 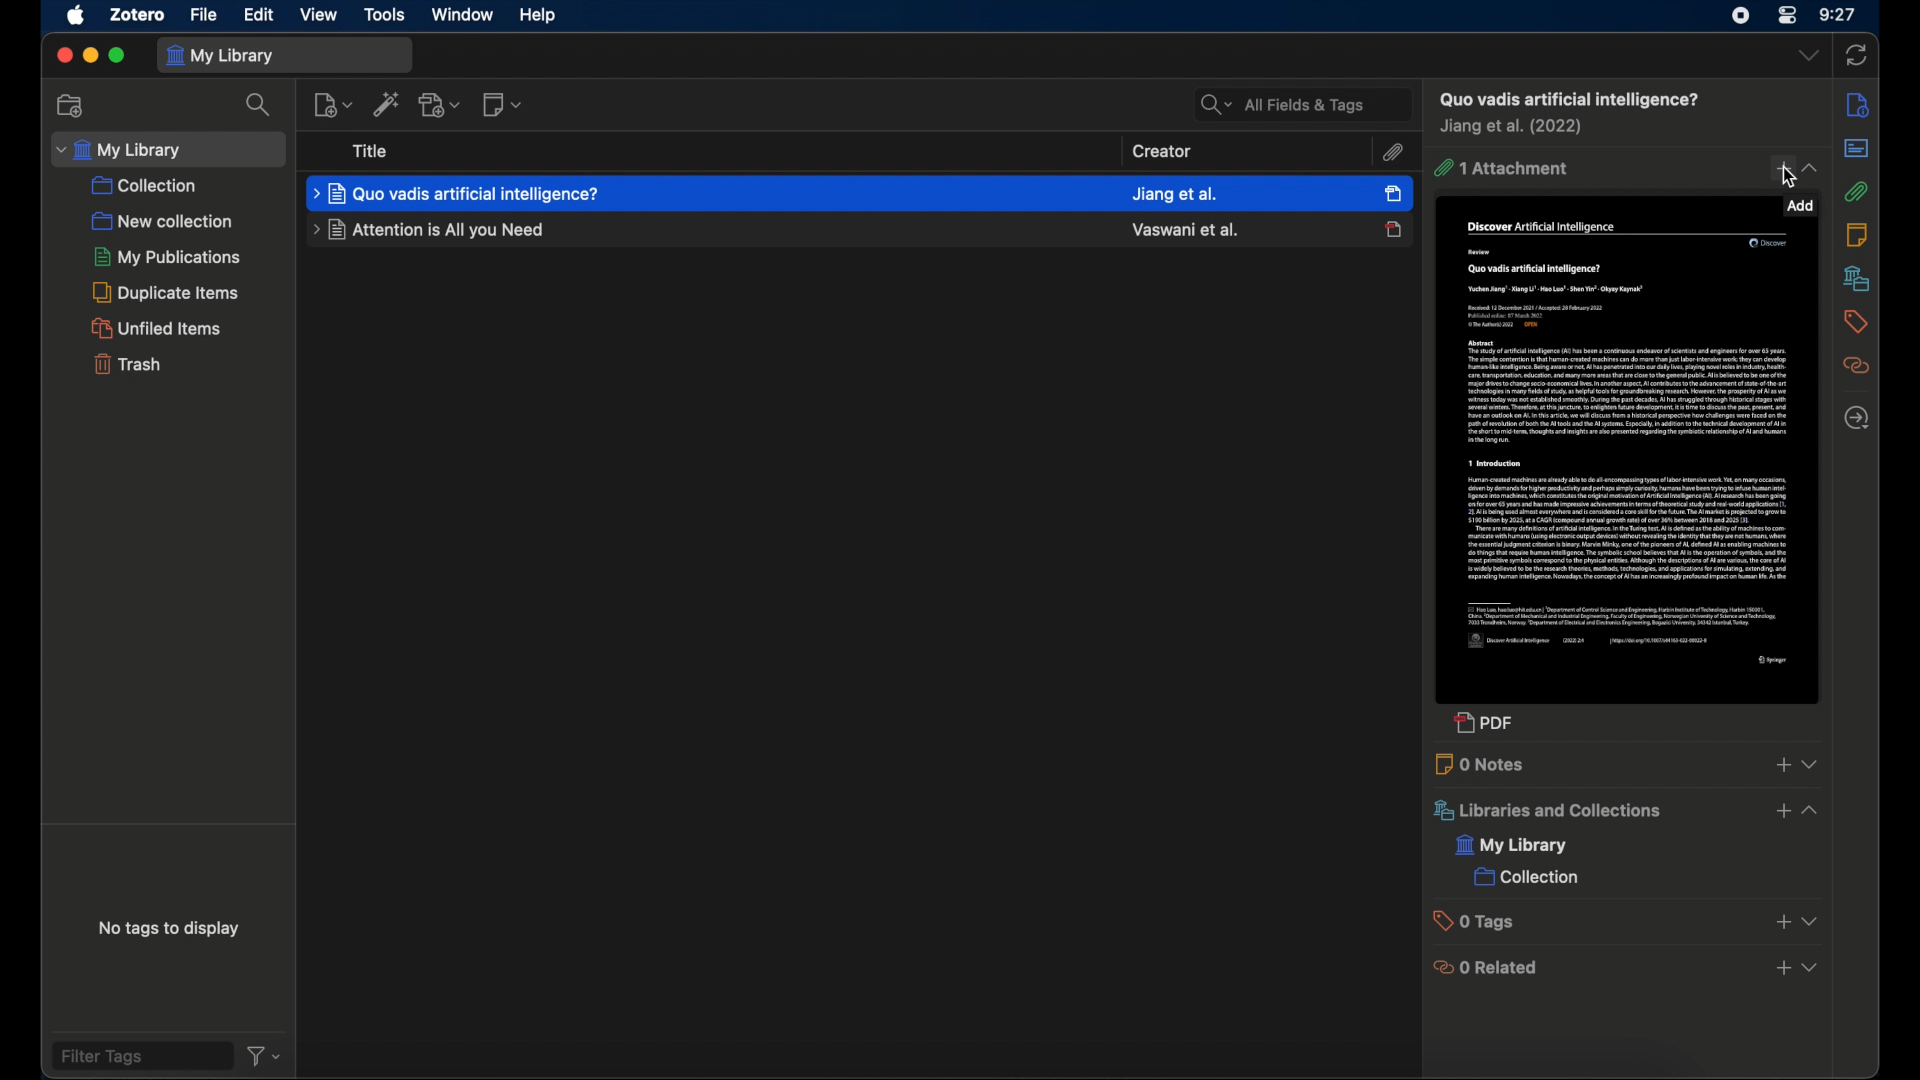 What do you see at coordinates (1488, 967) in the screenshot?
I see `0 related` at bounding box center [1488, 967].